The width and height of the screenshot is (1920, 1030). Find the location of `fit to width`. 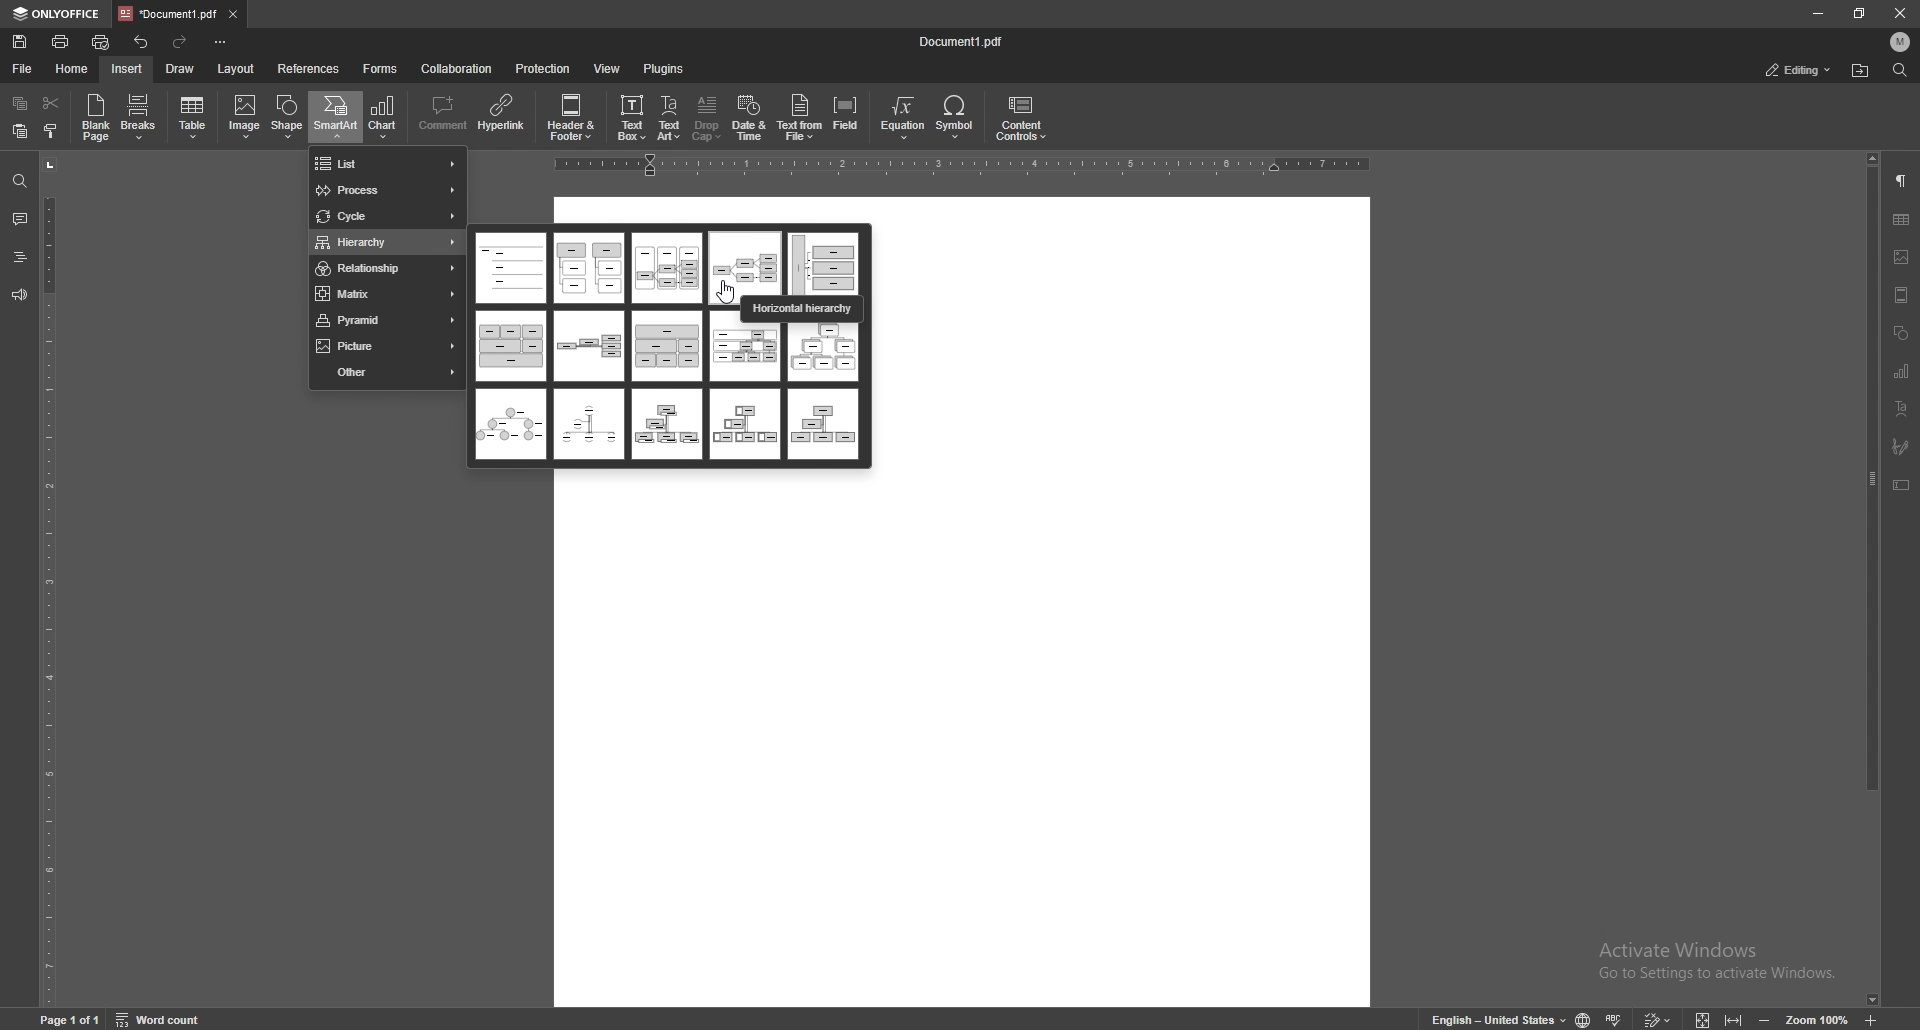

fit to width is located at coordinates (1733, 1019).